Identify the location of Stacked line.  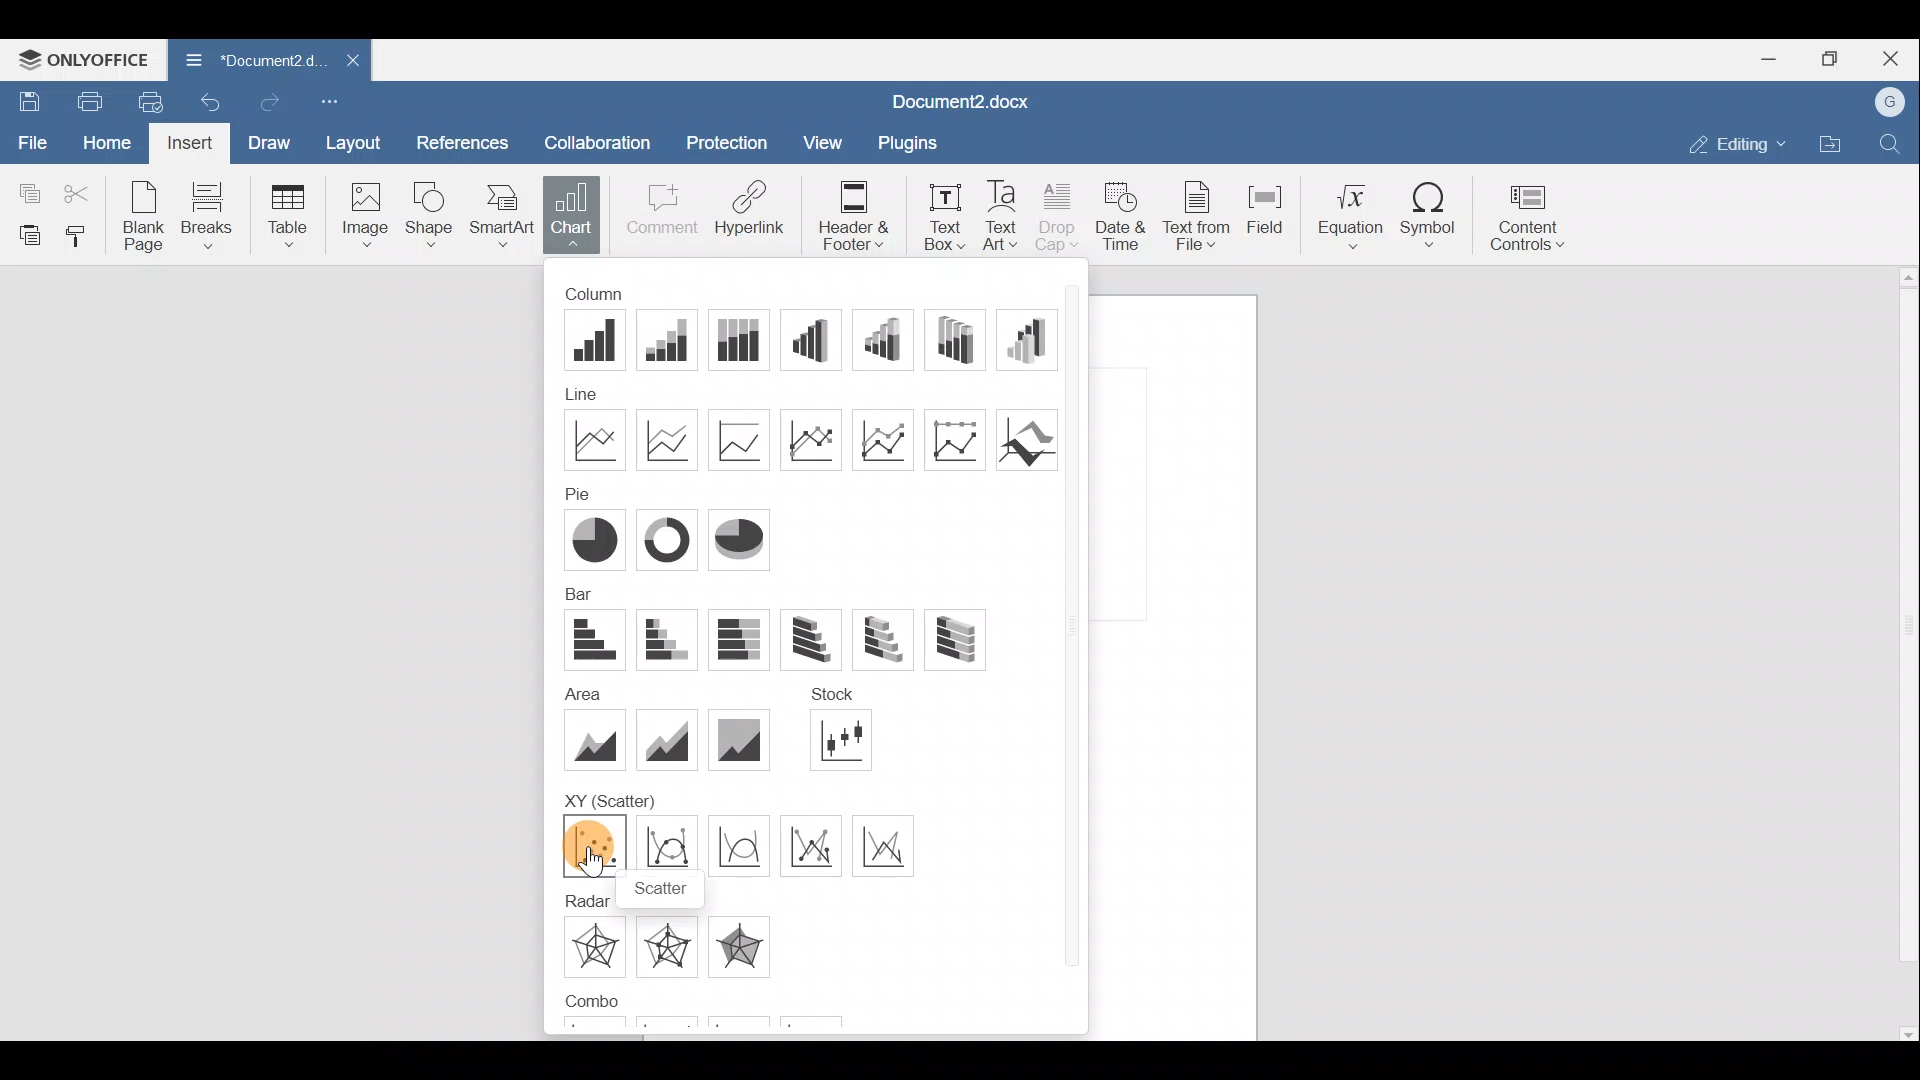
(672, 438).